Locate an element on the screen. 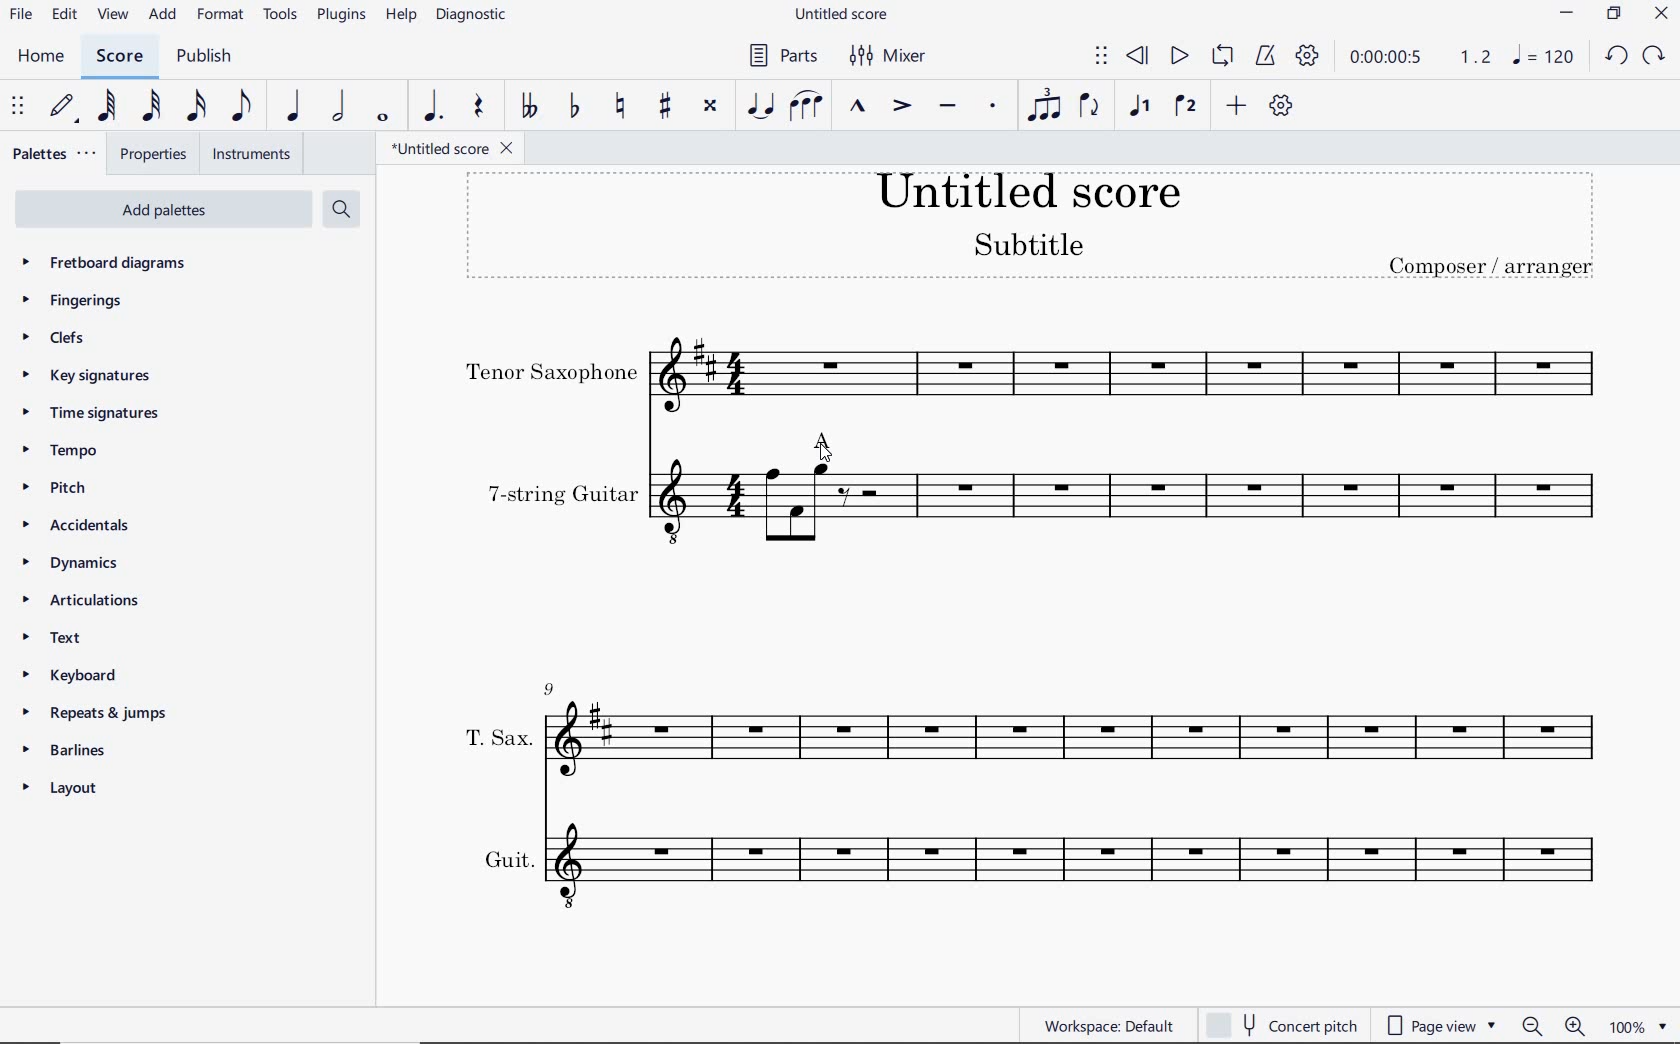  LAYOUT is located at coordinates (73, 790).